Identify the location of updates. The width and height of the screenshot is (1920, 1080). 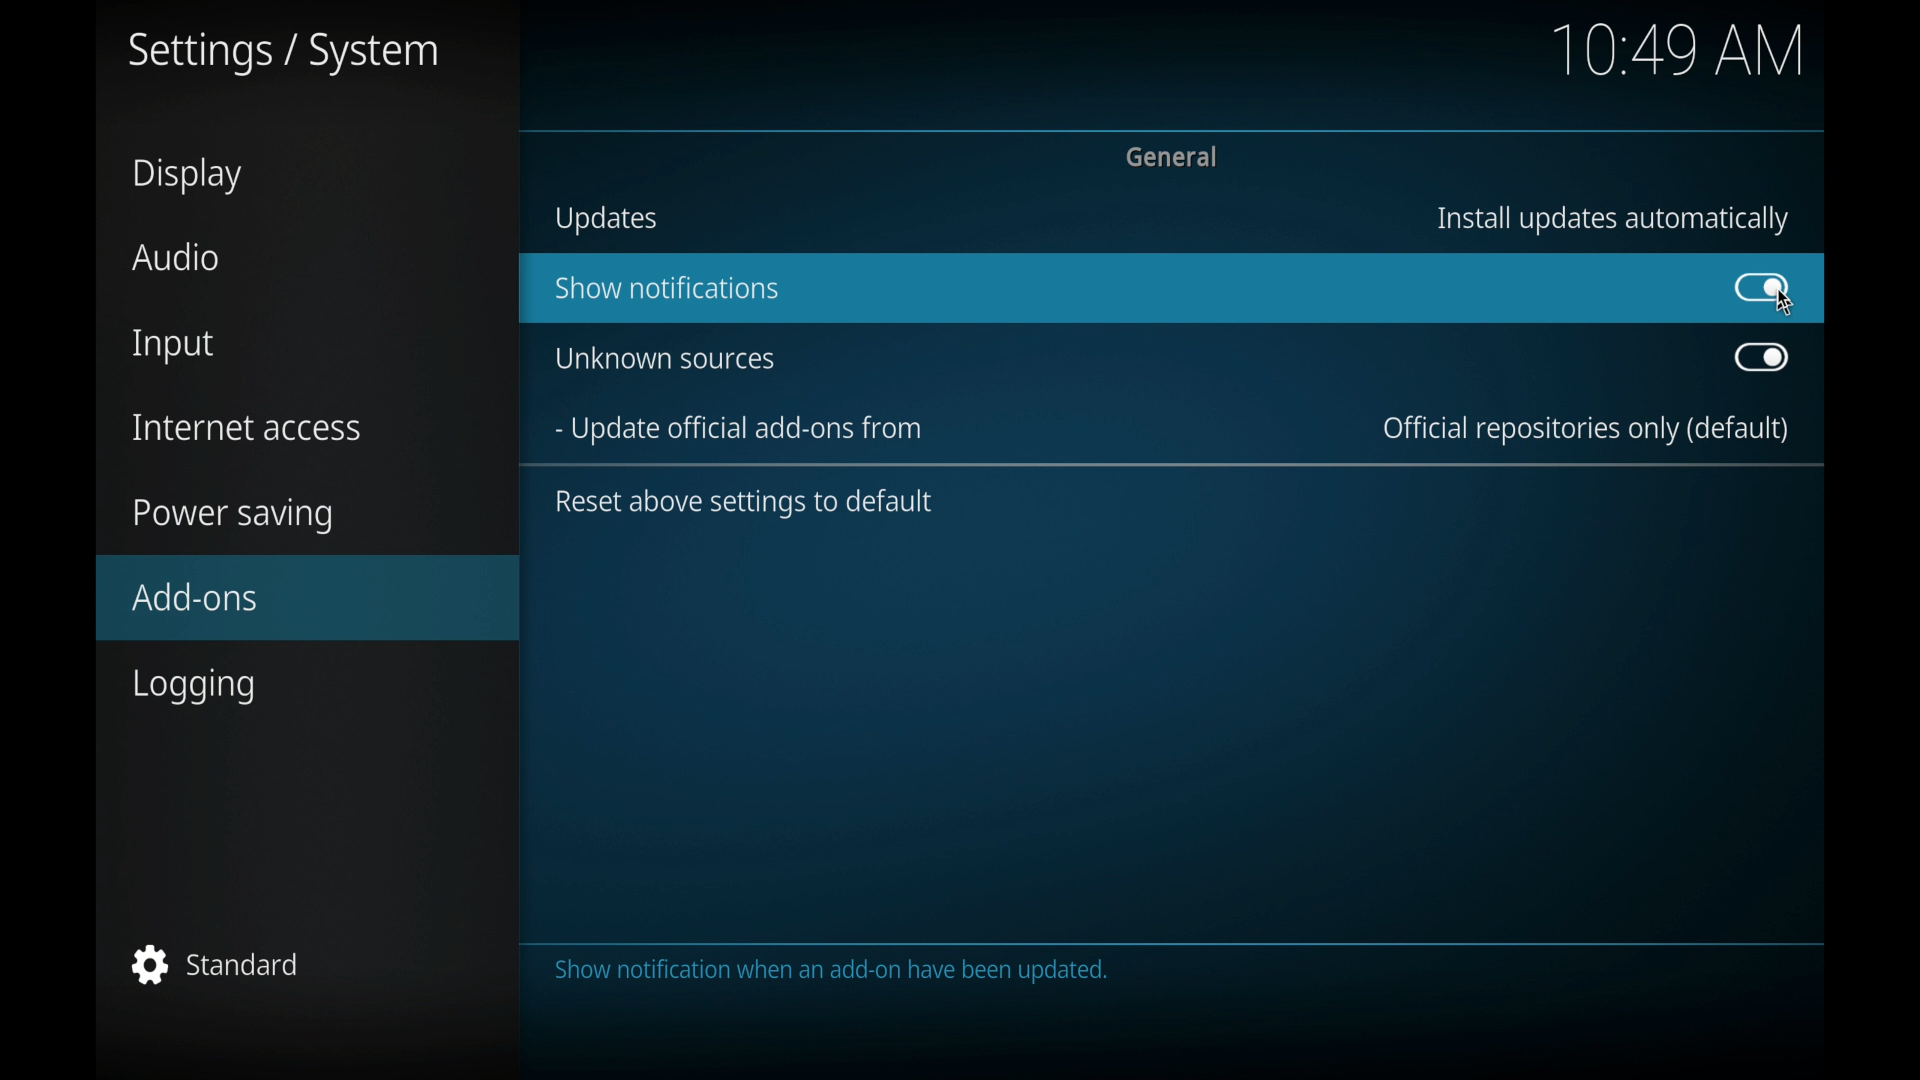
(605, 219).